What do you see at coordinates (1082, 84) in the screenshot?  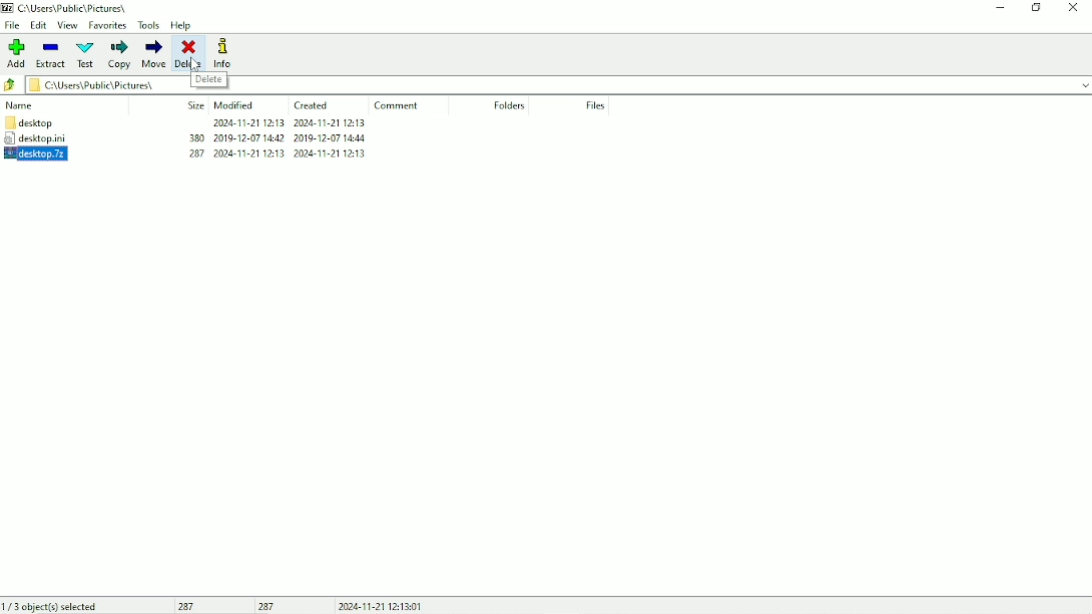 I see `dropdown` at bounding box center [1082, 84].